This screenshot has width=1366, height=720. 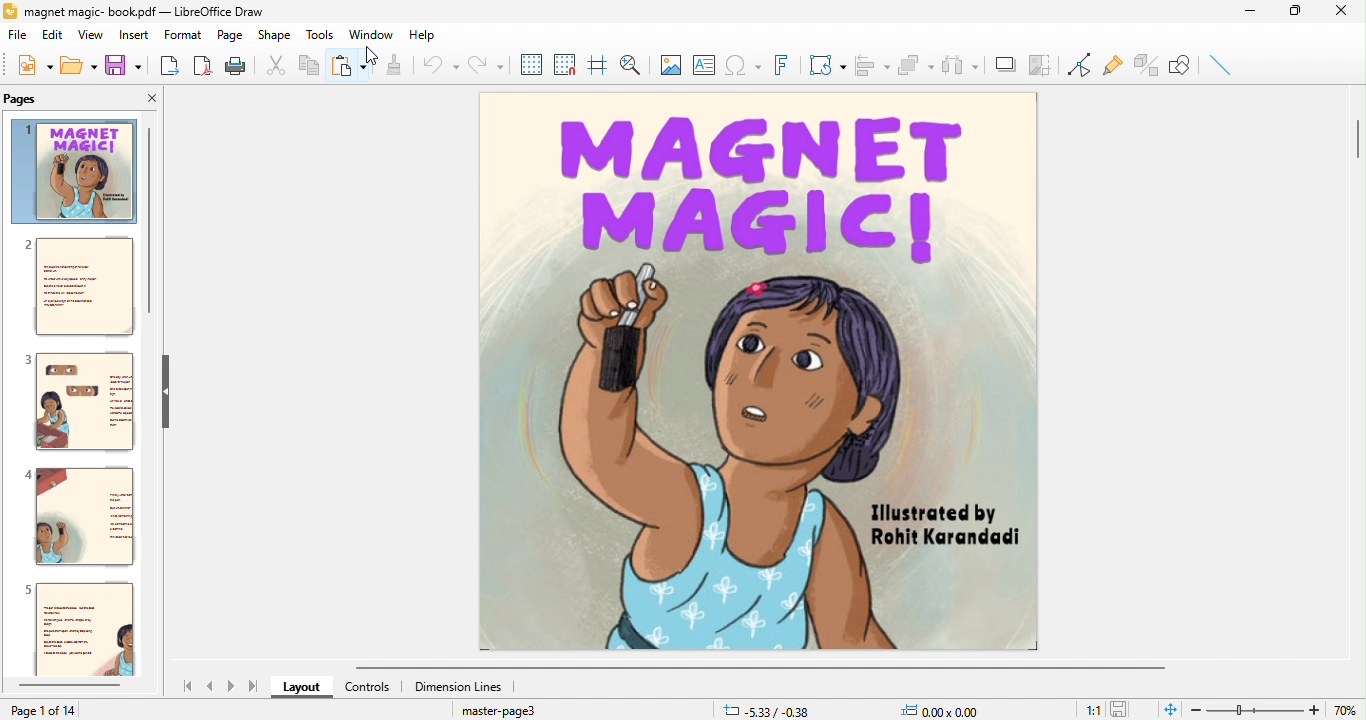 What do you see at coordinates (526, 65) in the screenshot?
I see `display grids` at bounding box center [526, 65].